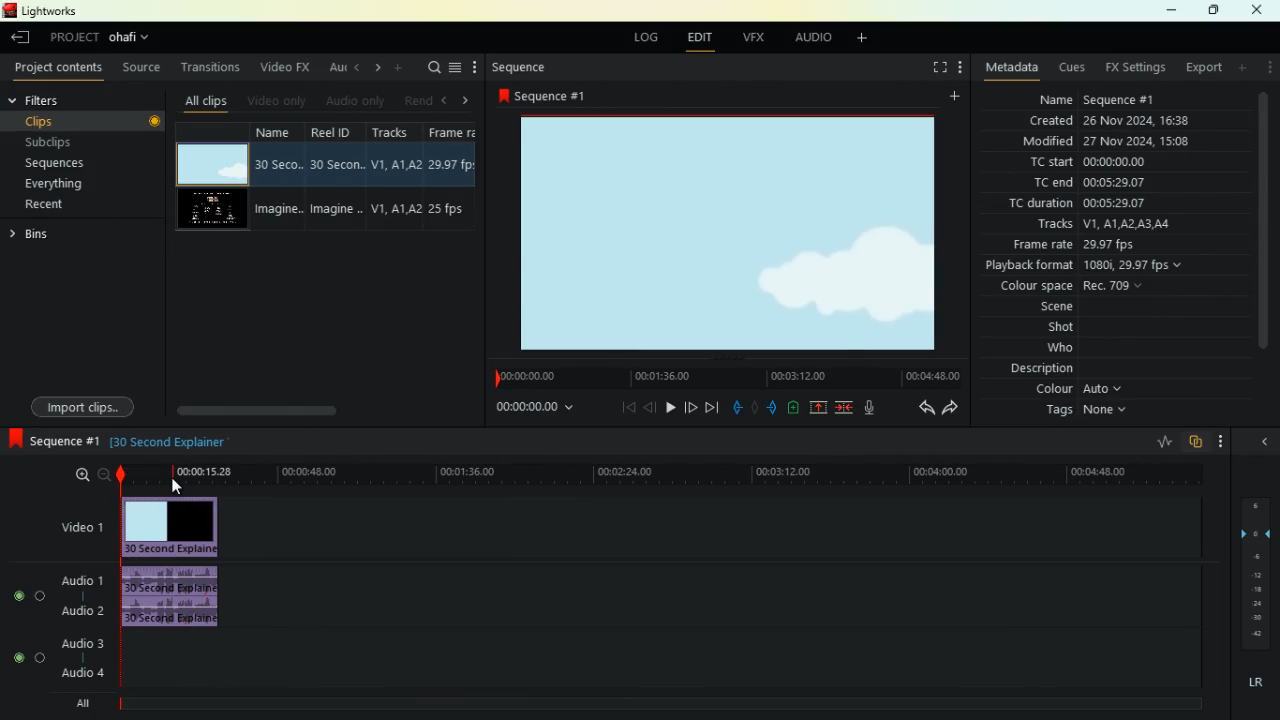 The width and height of the screenshot is (1280, 720). I want to click on 29.97 fps, so click(1118, 245).